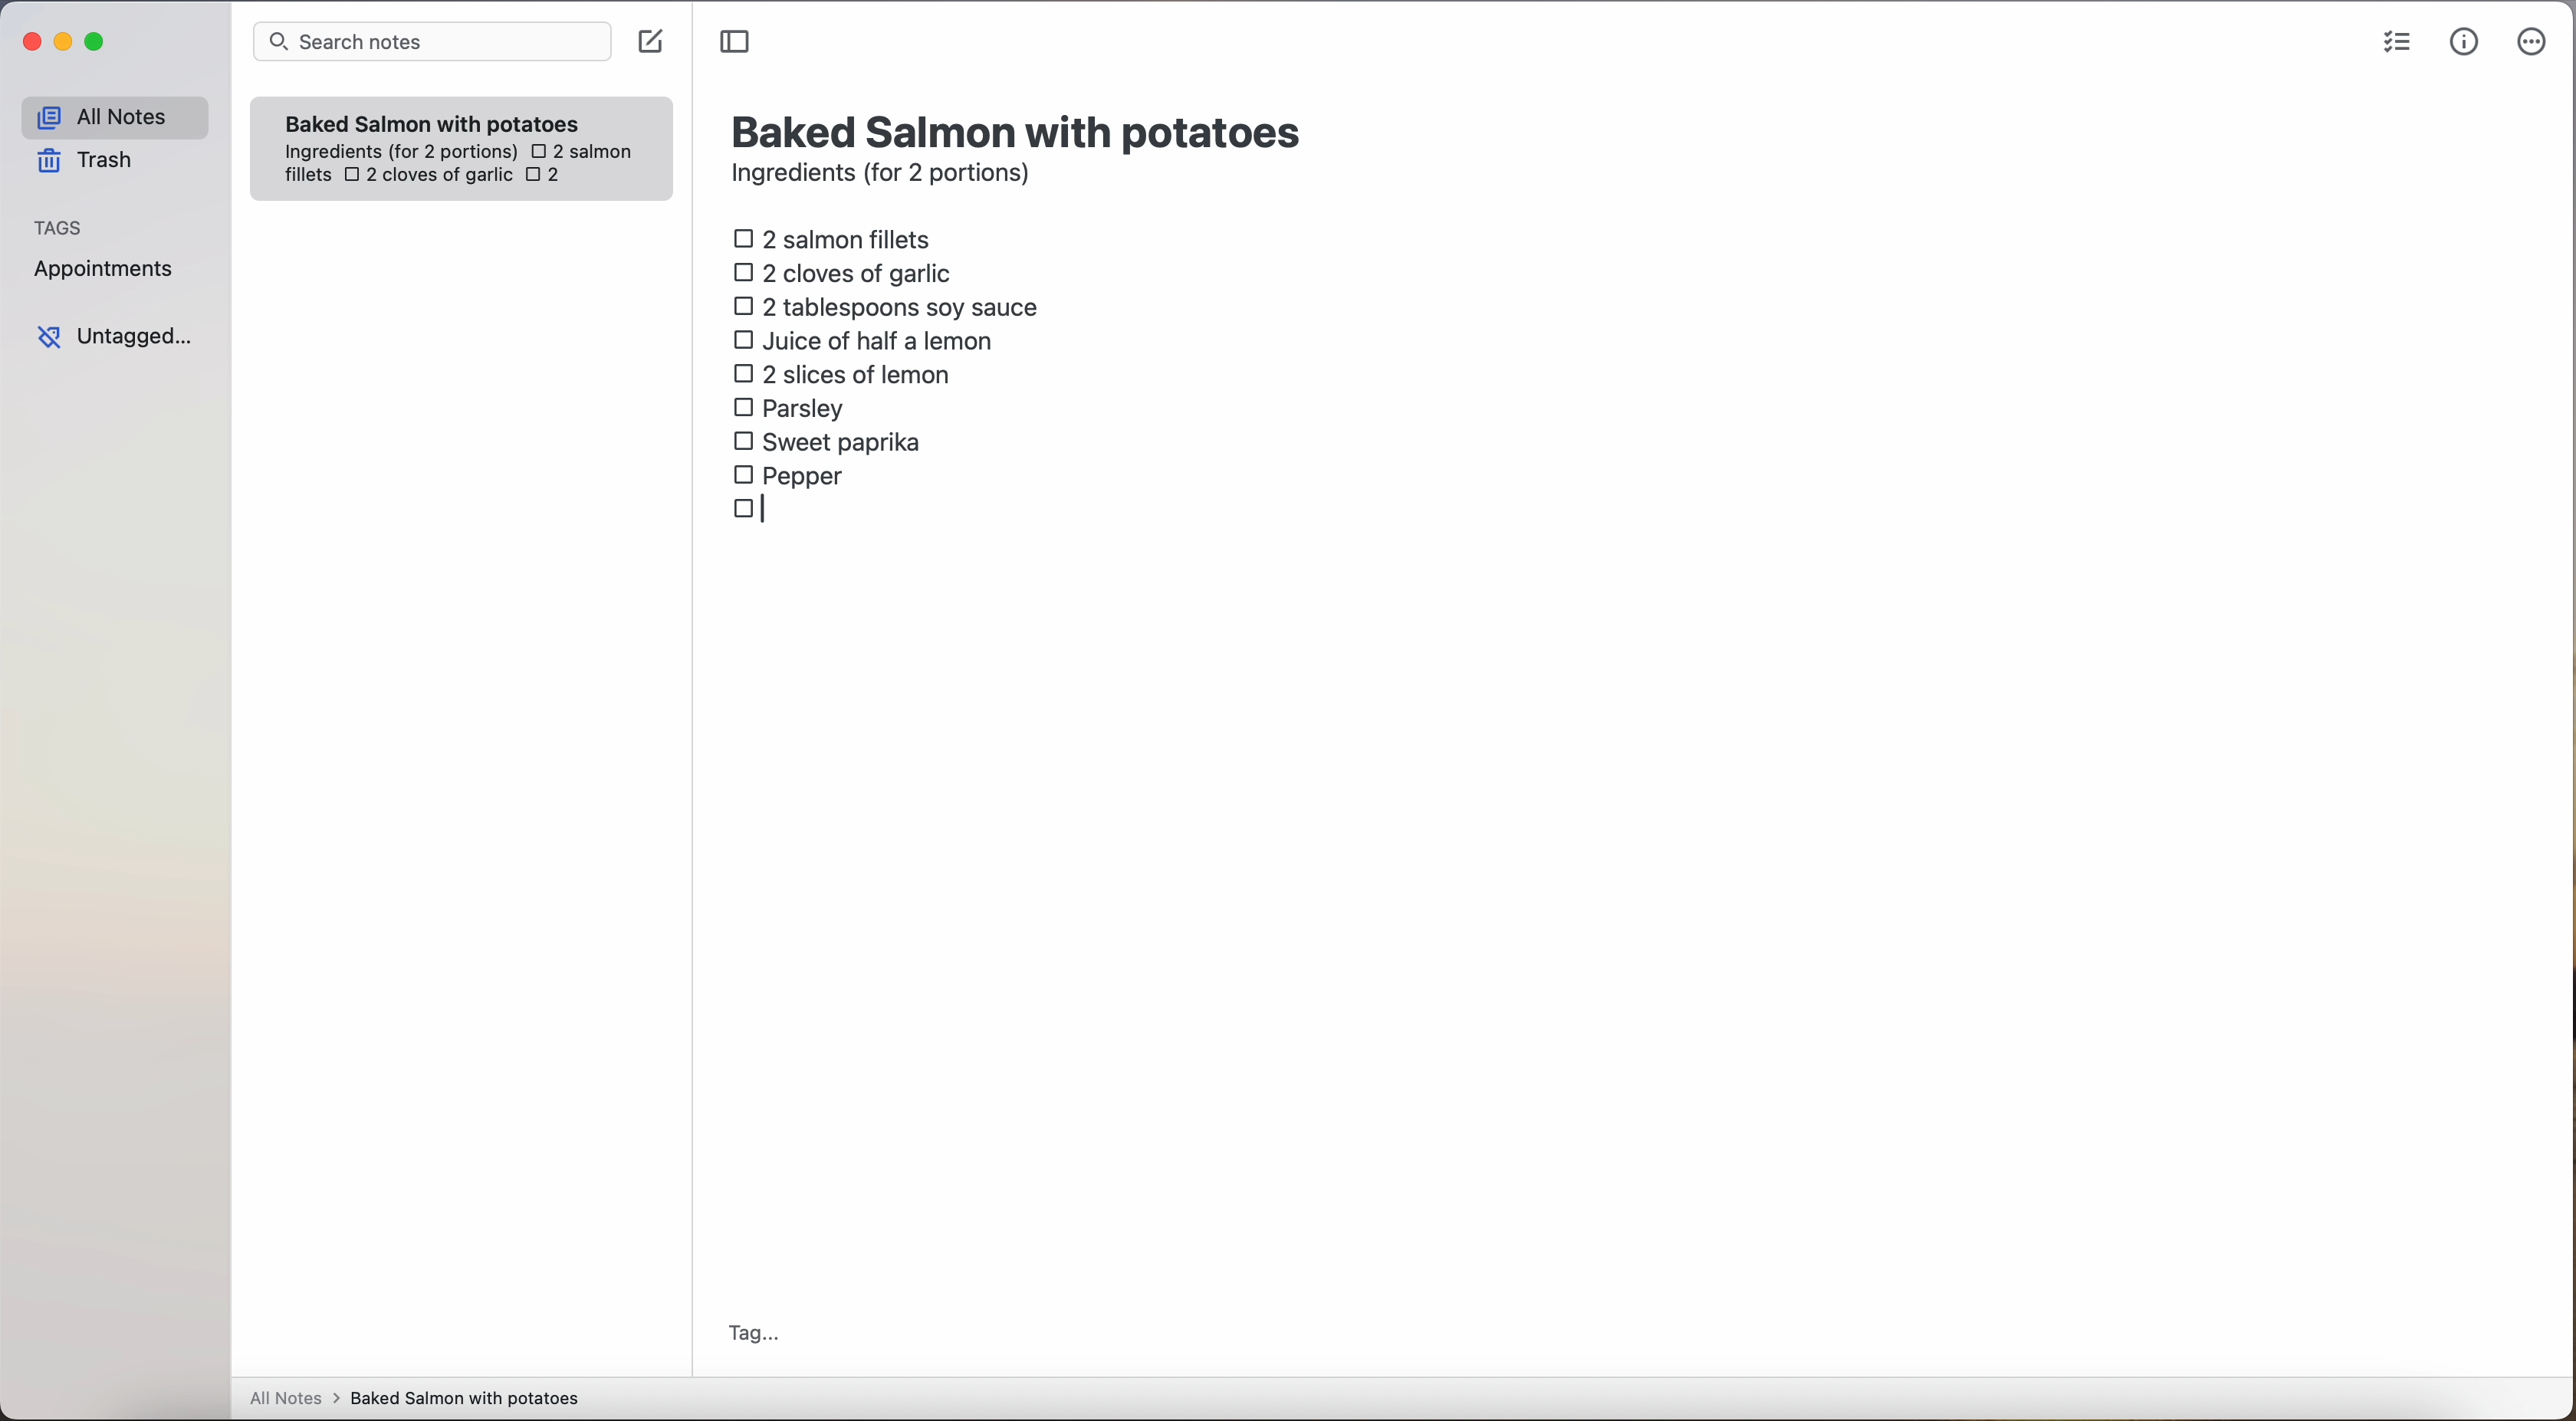 This screenshot has width=2576, height=1421. What do you see at coordinates (398, 153) in the screenshot?
I see `ingredientes (for 2 portions)` at bounding box center [398, 153].